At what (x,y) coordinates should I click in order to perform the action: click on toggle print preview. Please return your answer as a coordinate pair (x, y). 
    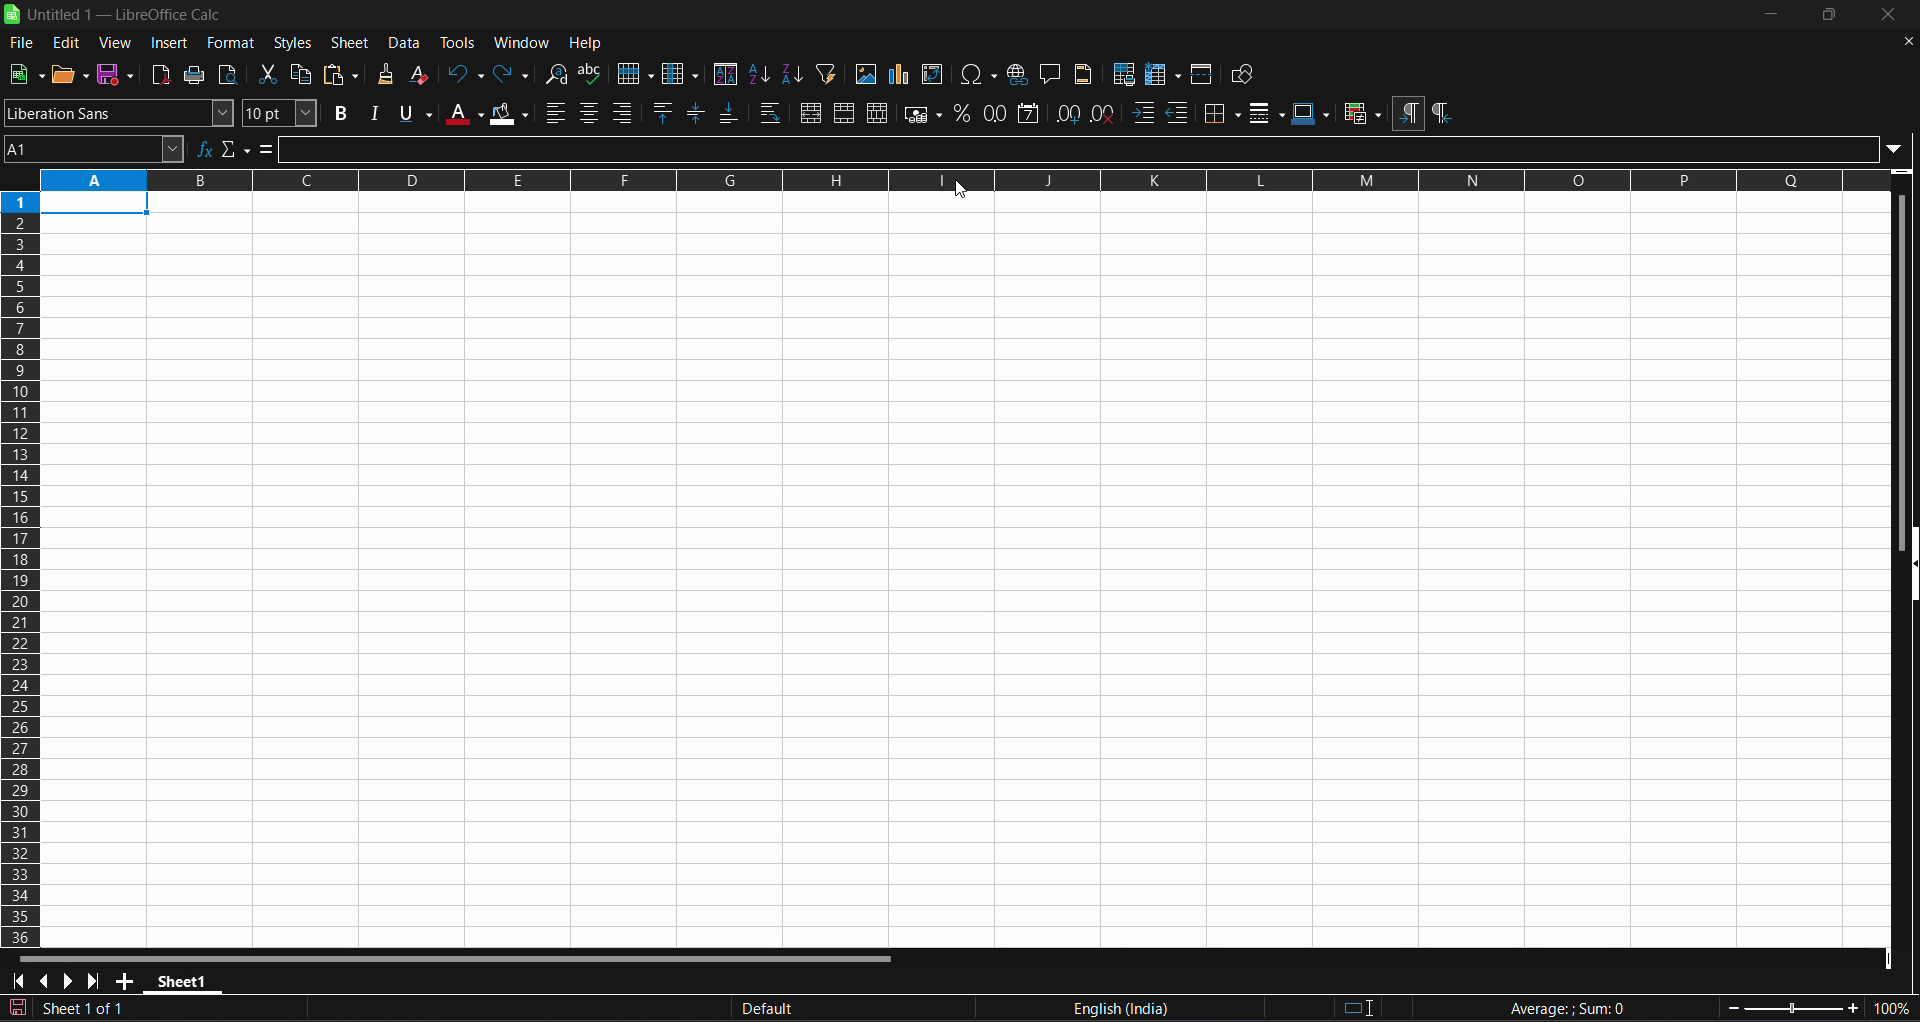
    Looking at the image, I should click on (230, 74).